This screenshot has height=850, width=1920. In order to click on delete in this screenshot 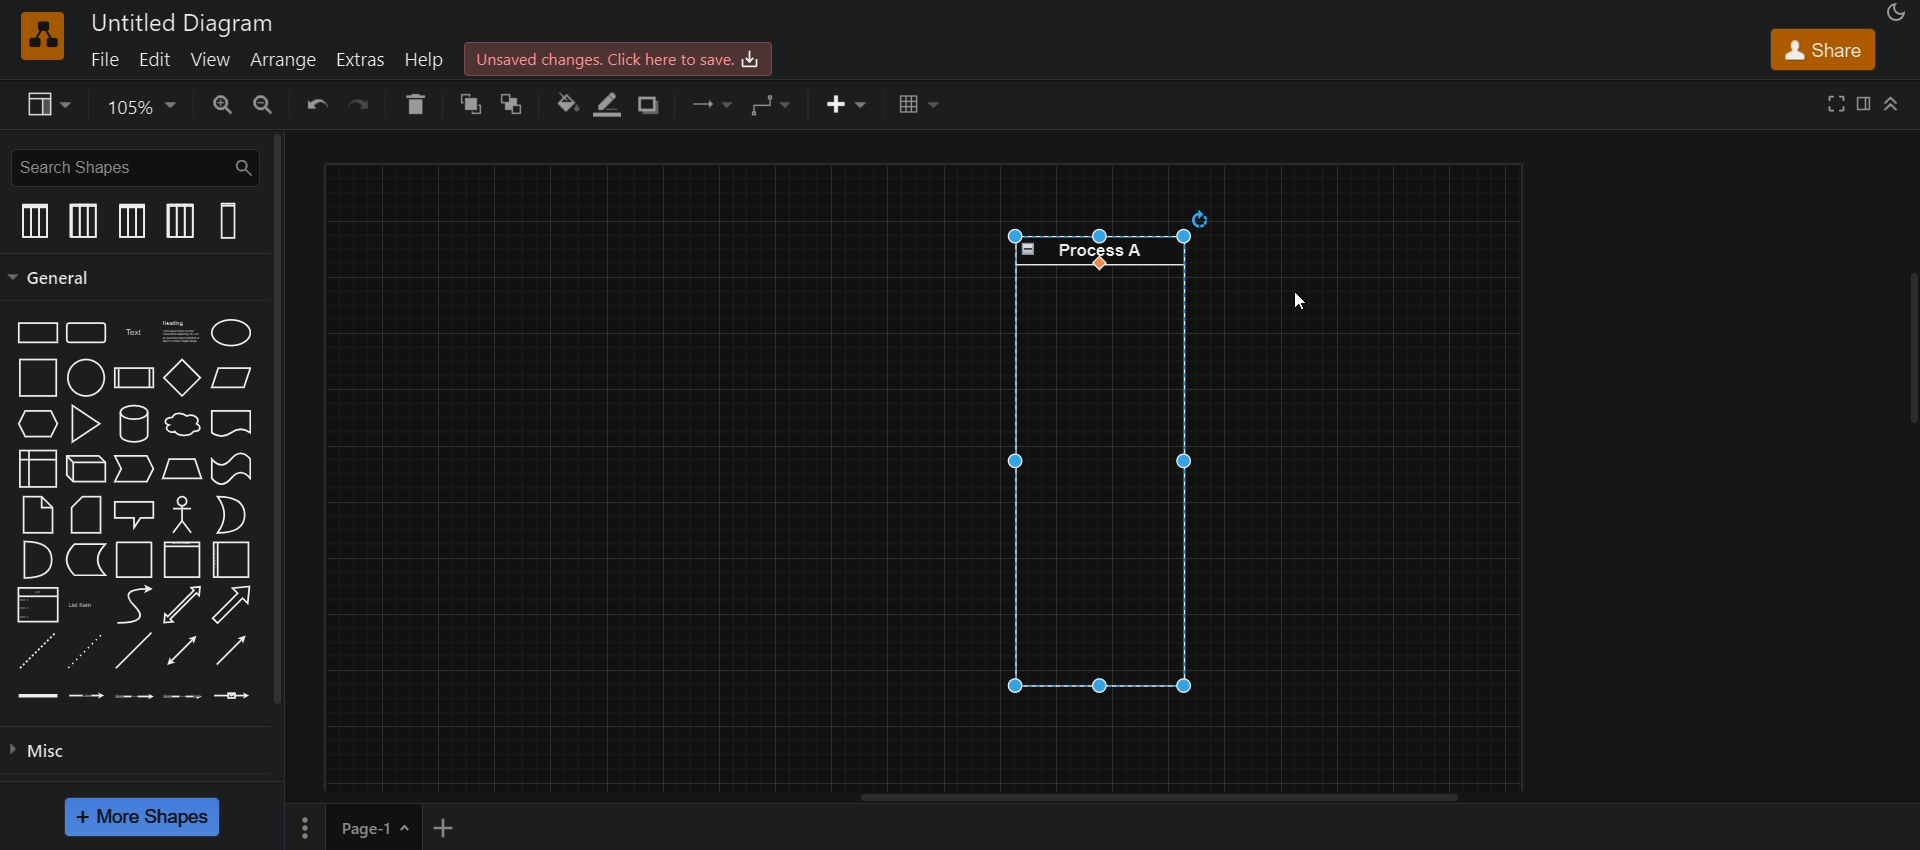, I will do `click(416, 104)`.